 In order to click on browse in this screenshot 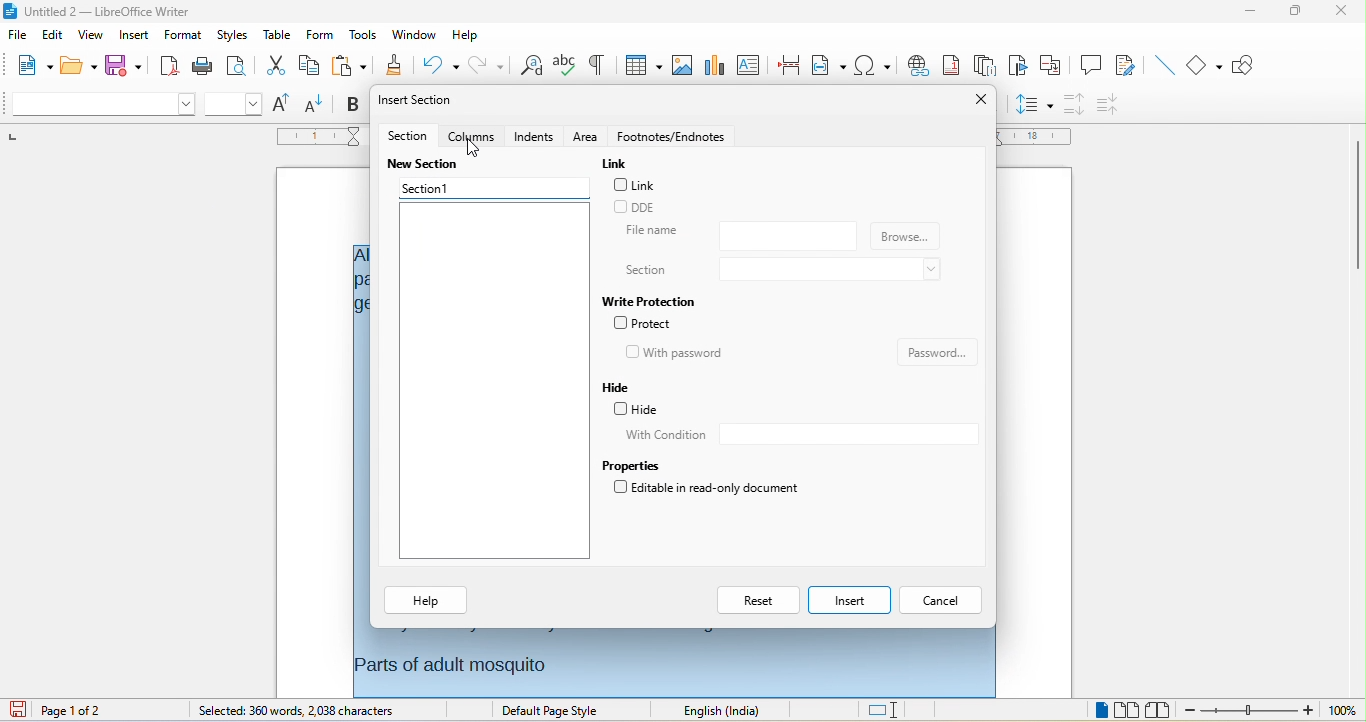, I will do `click(913, 235)`.